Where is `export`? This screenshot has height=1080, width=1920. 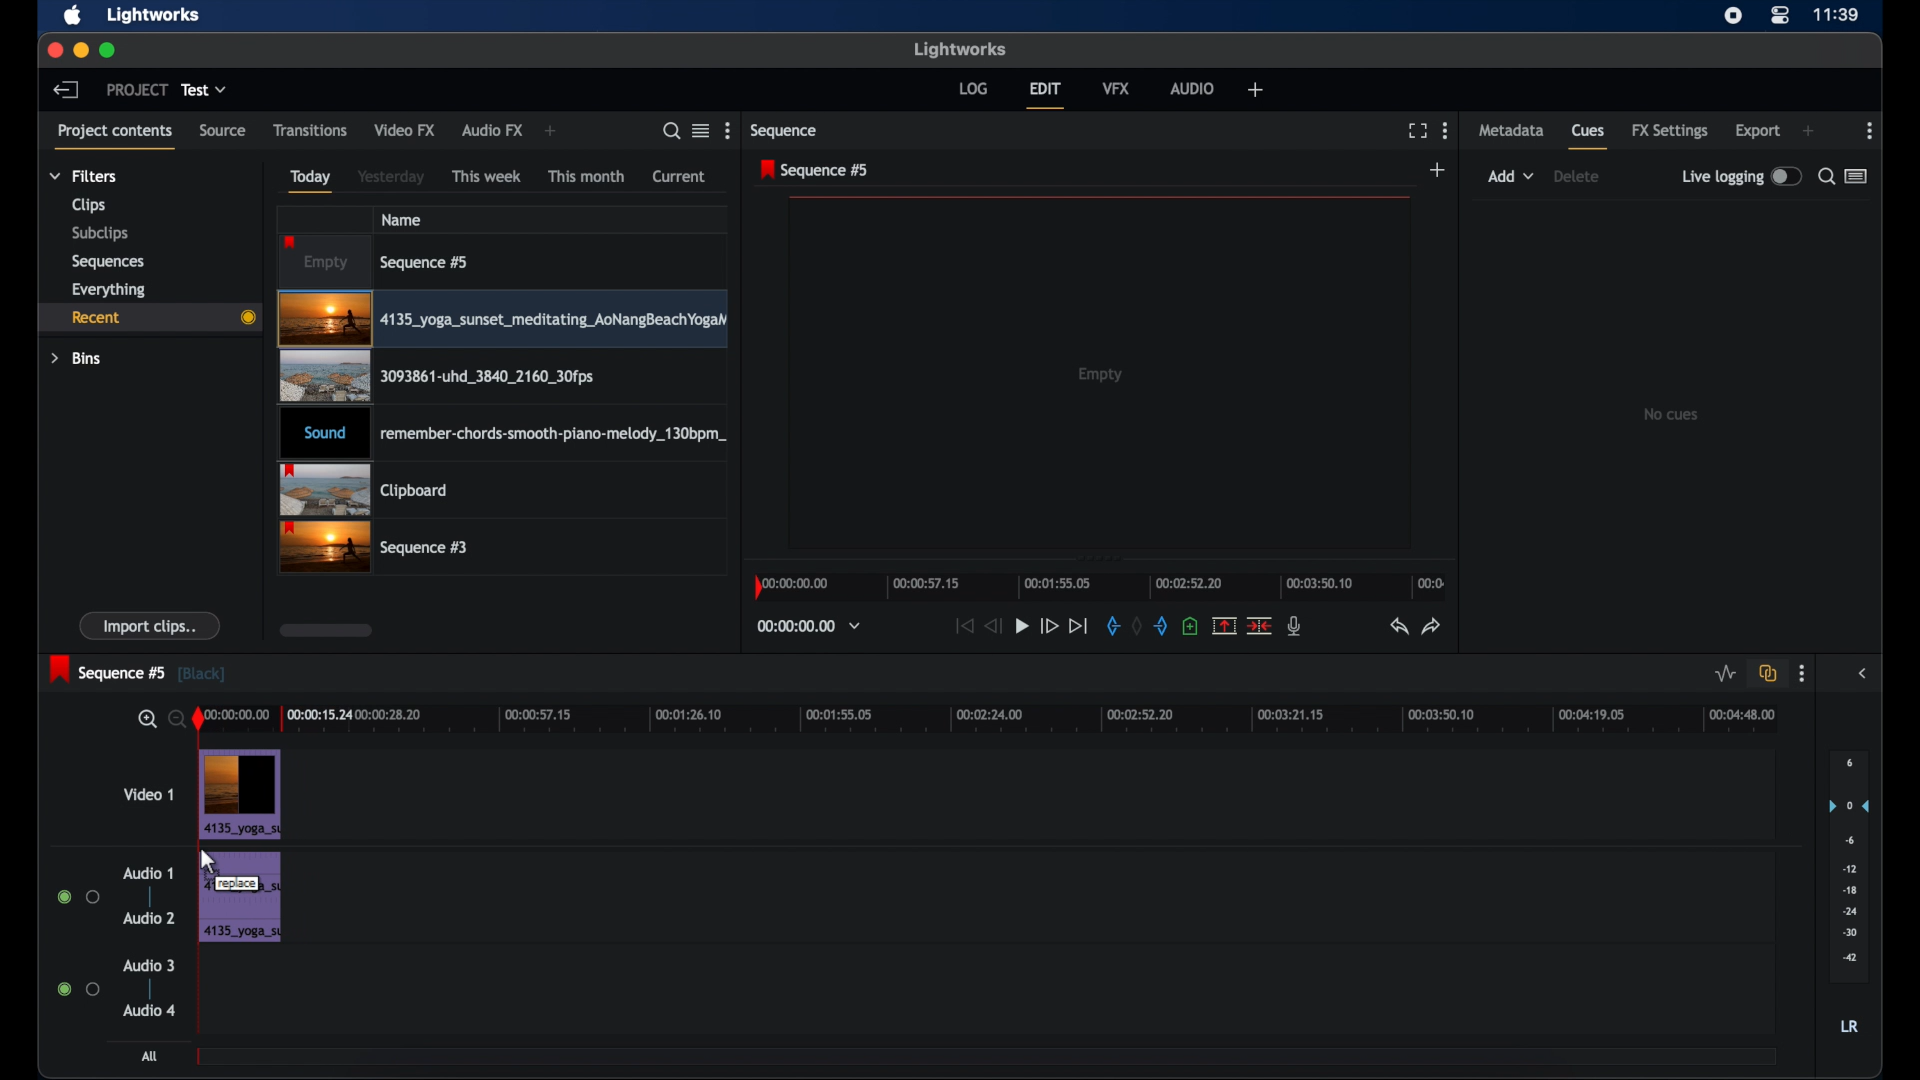 export is located at coordinates (1757, 130).